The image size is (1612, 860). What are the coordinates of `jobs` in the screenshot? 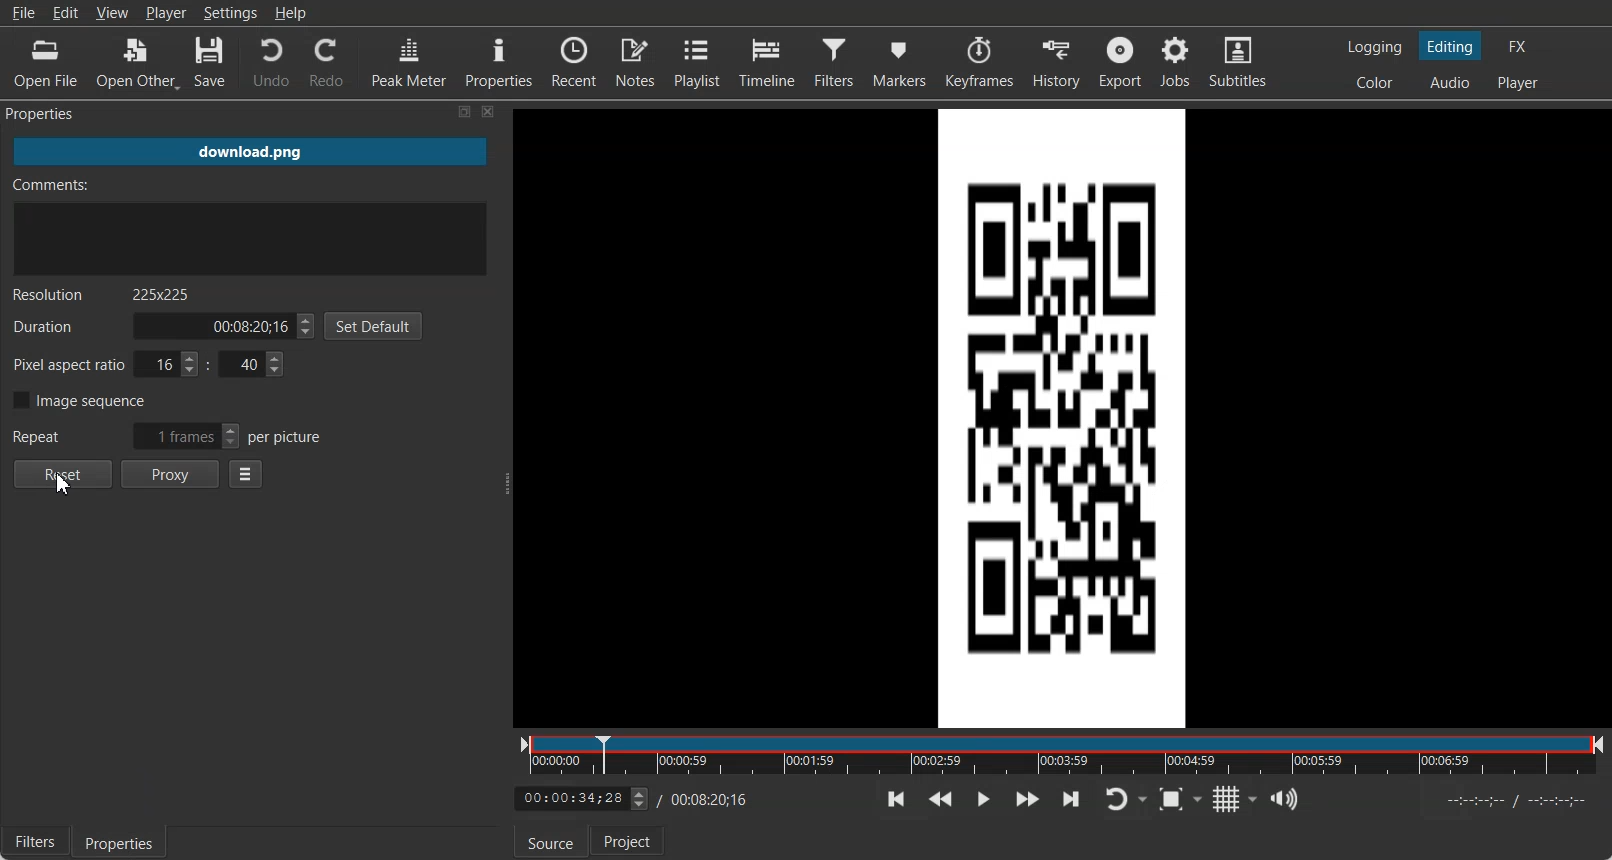 It's located at (1176, 63).